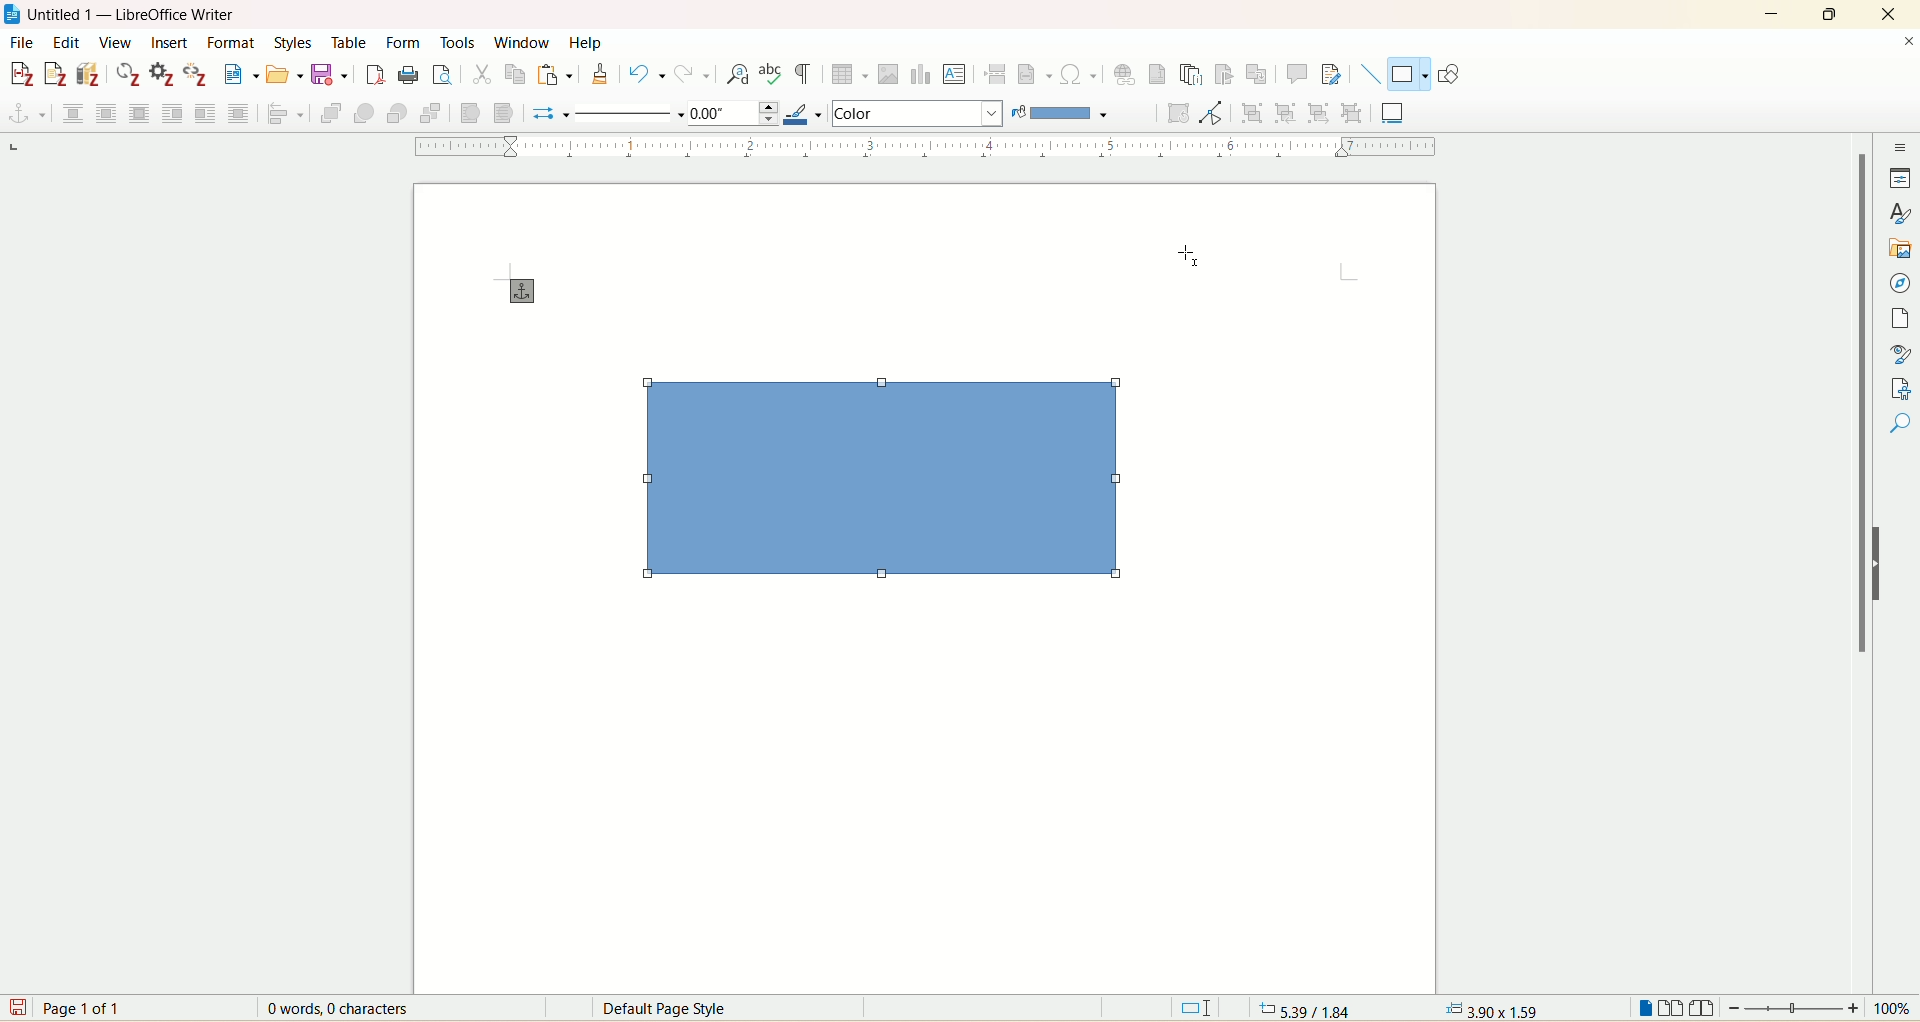 The width and height of the screenshot is (1920, 1022). What do you see at coordinates (502, 114) in the screenshot?
I see `to background` at bounding box center [502, 114].